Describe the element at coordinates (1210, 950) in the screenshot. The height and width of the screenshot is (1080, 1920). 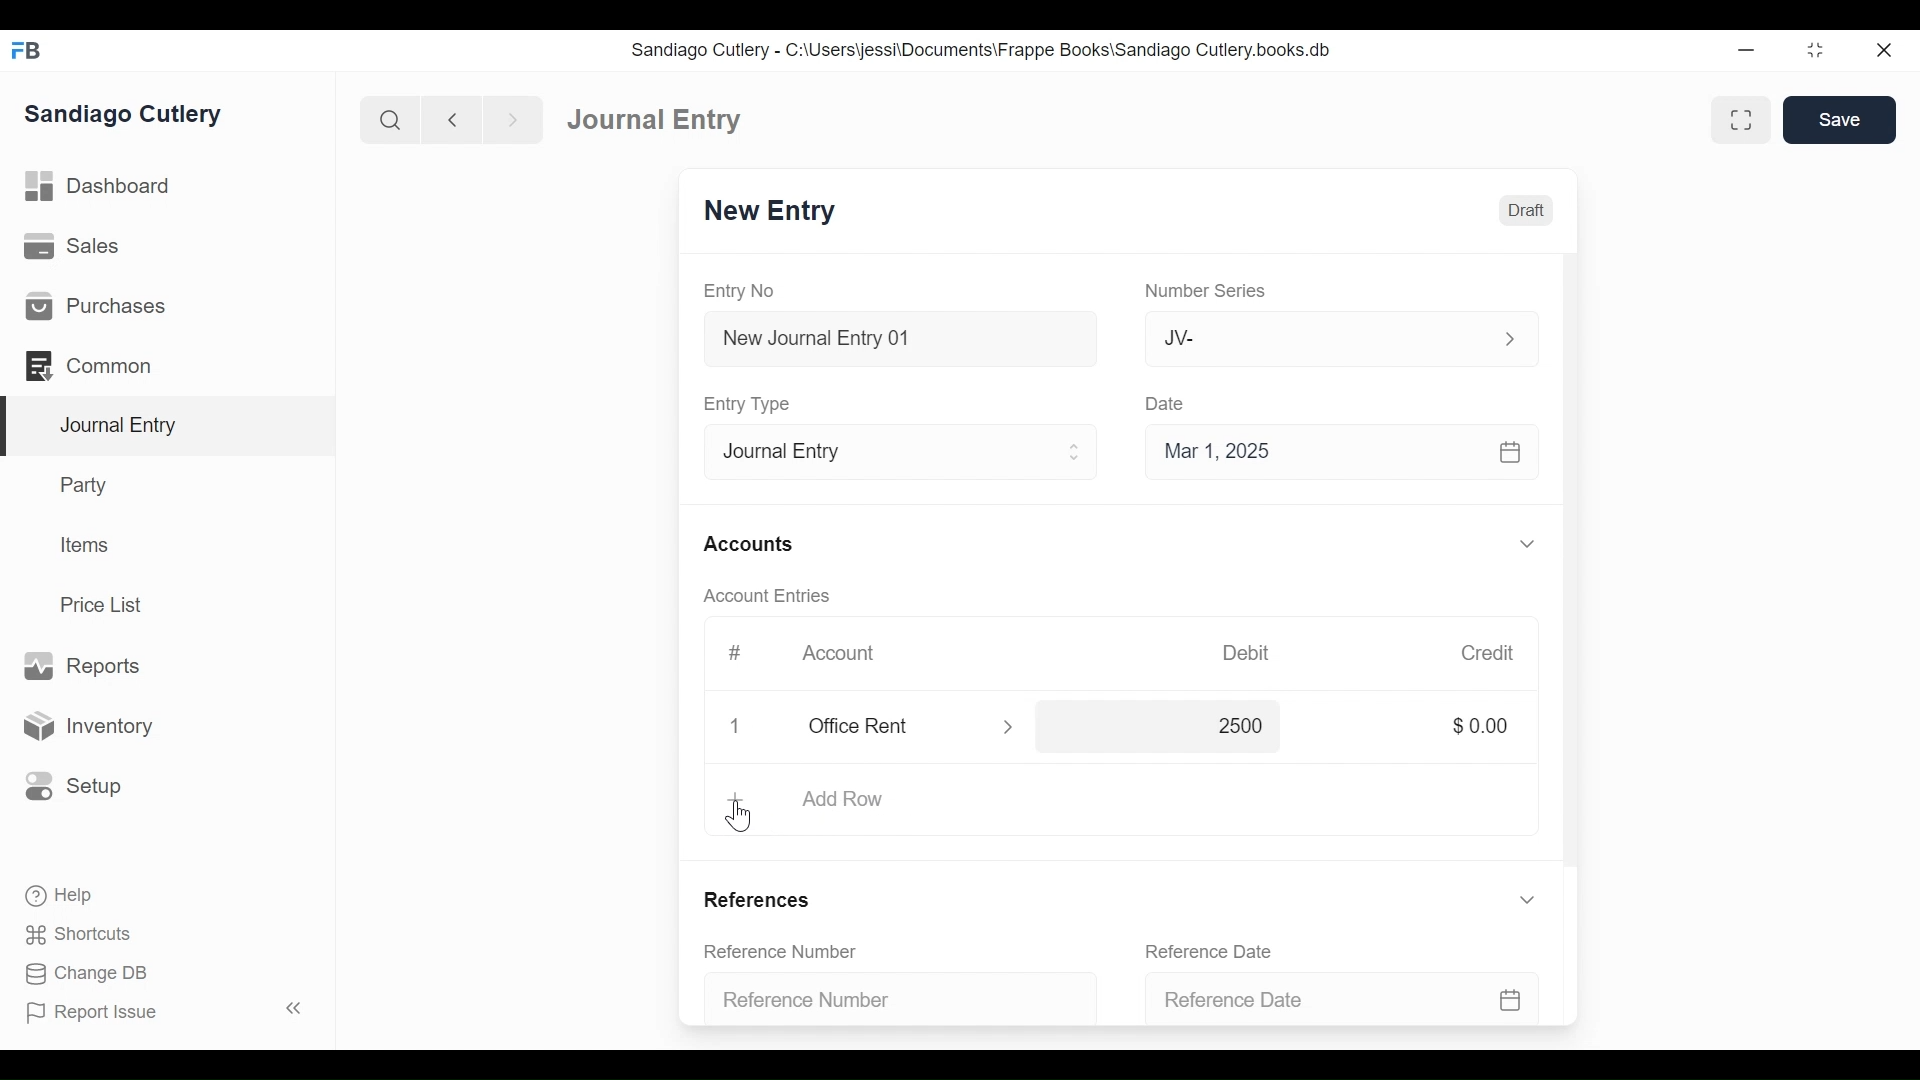
I see `Reference Date` at that location.